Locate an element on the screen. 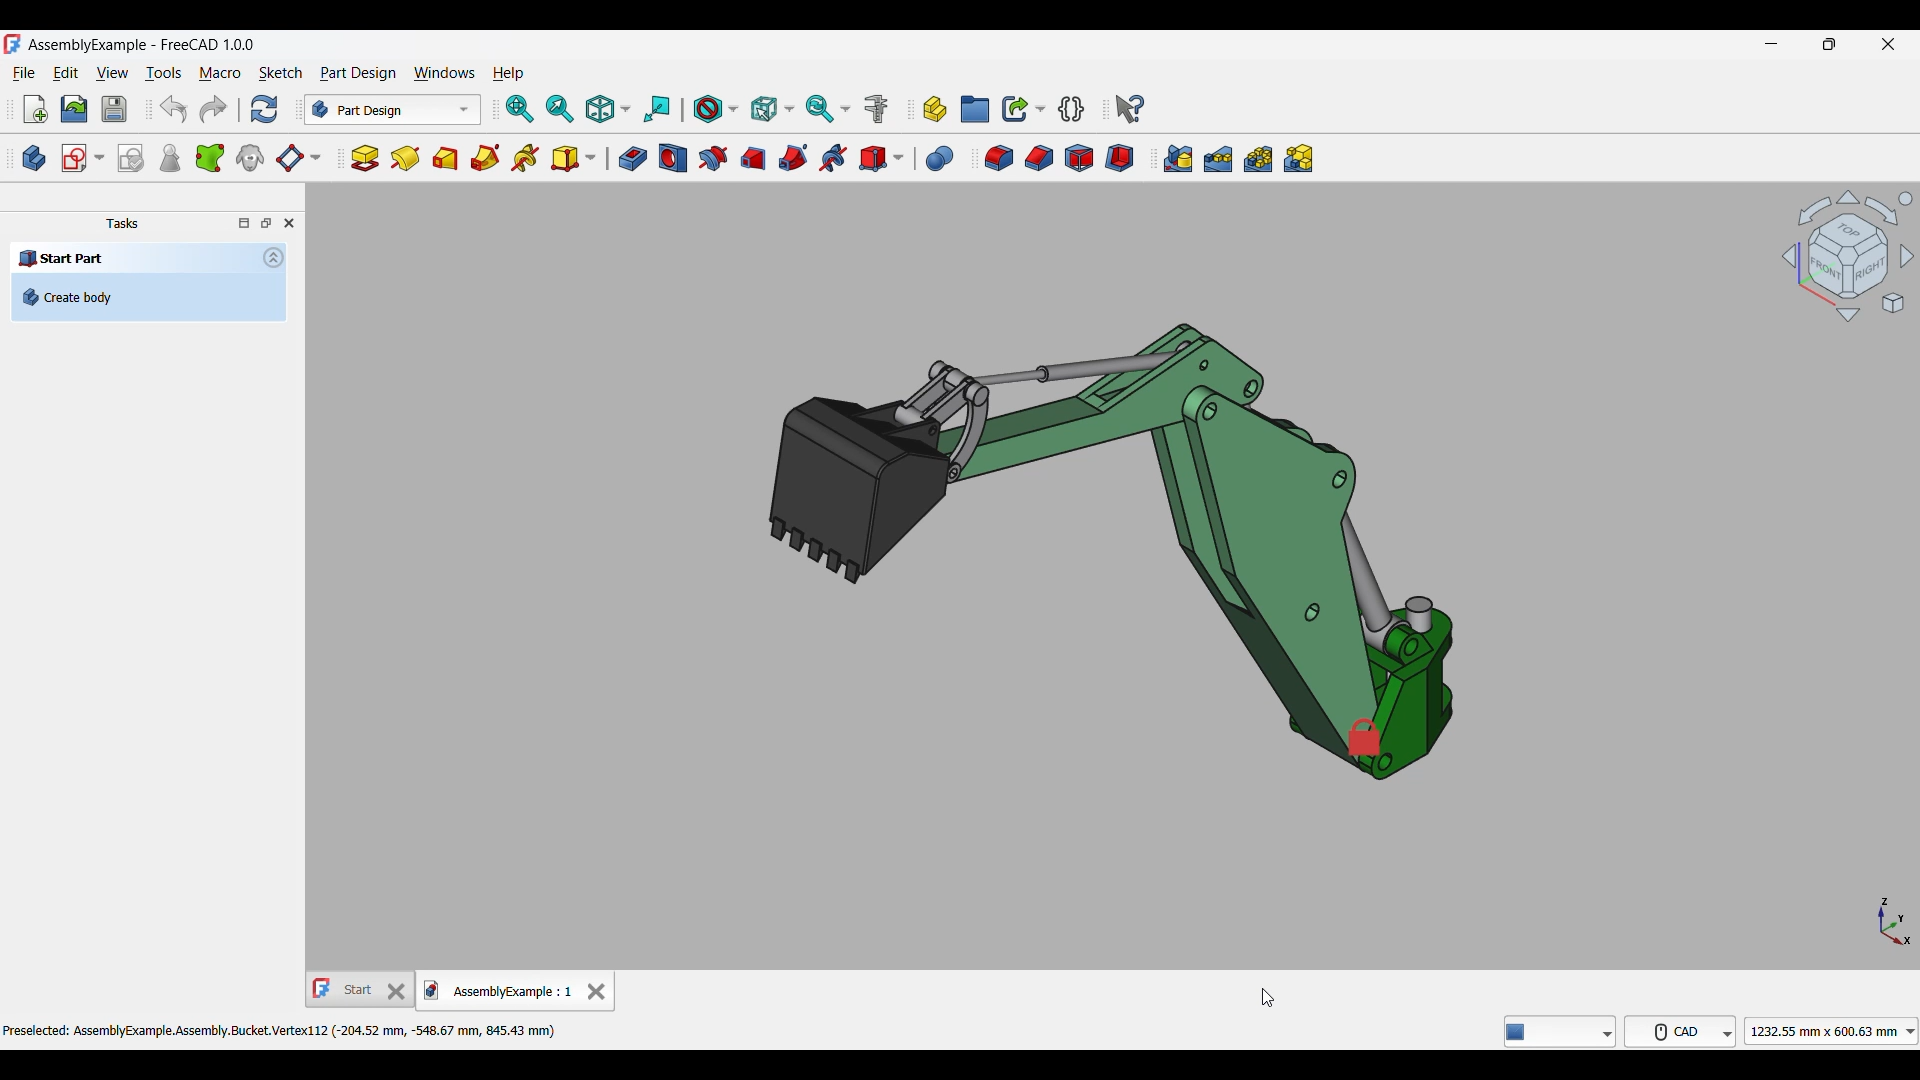 This screenshot has height=1080, width=1920. Create a sub-object shape binder is located at coordinates (210, 158).